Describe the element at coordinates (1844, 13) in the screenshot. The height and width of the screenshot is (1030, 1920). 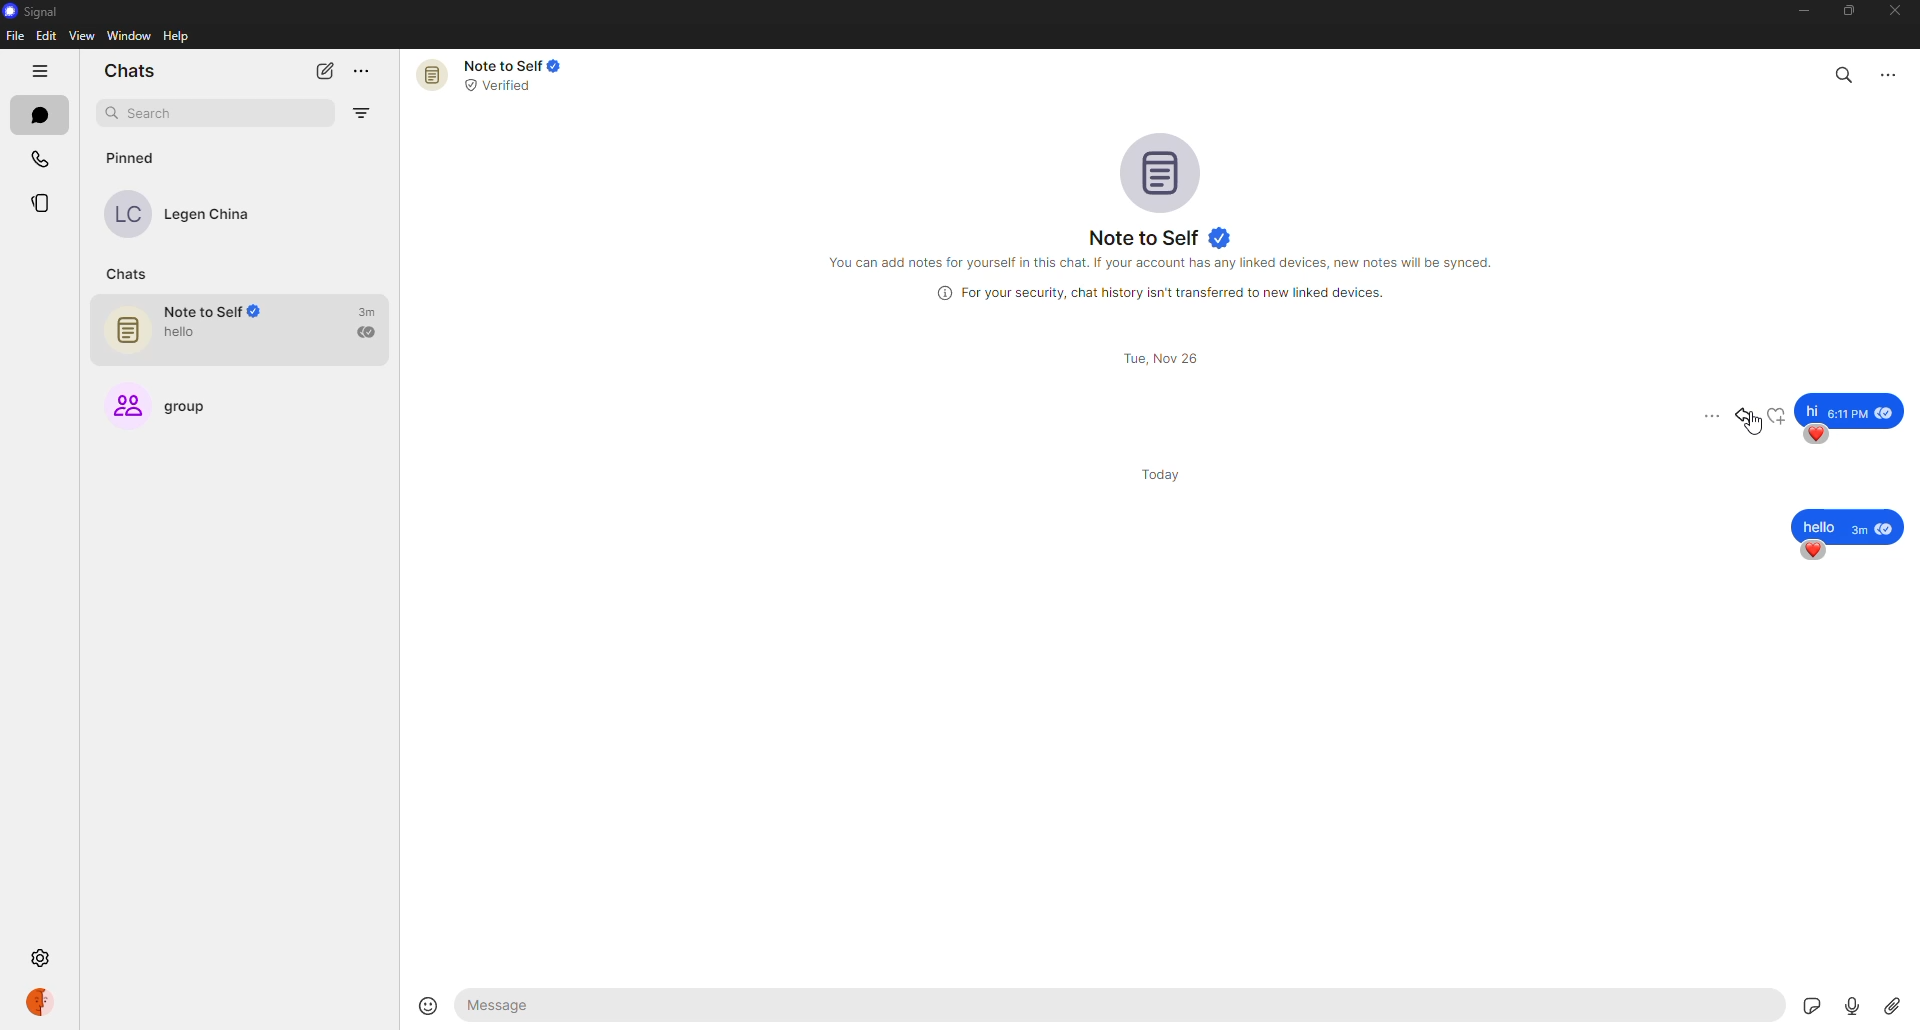
I see `maximize` at that location.